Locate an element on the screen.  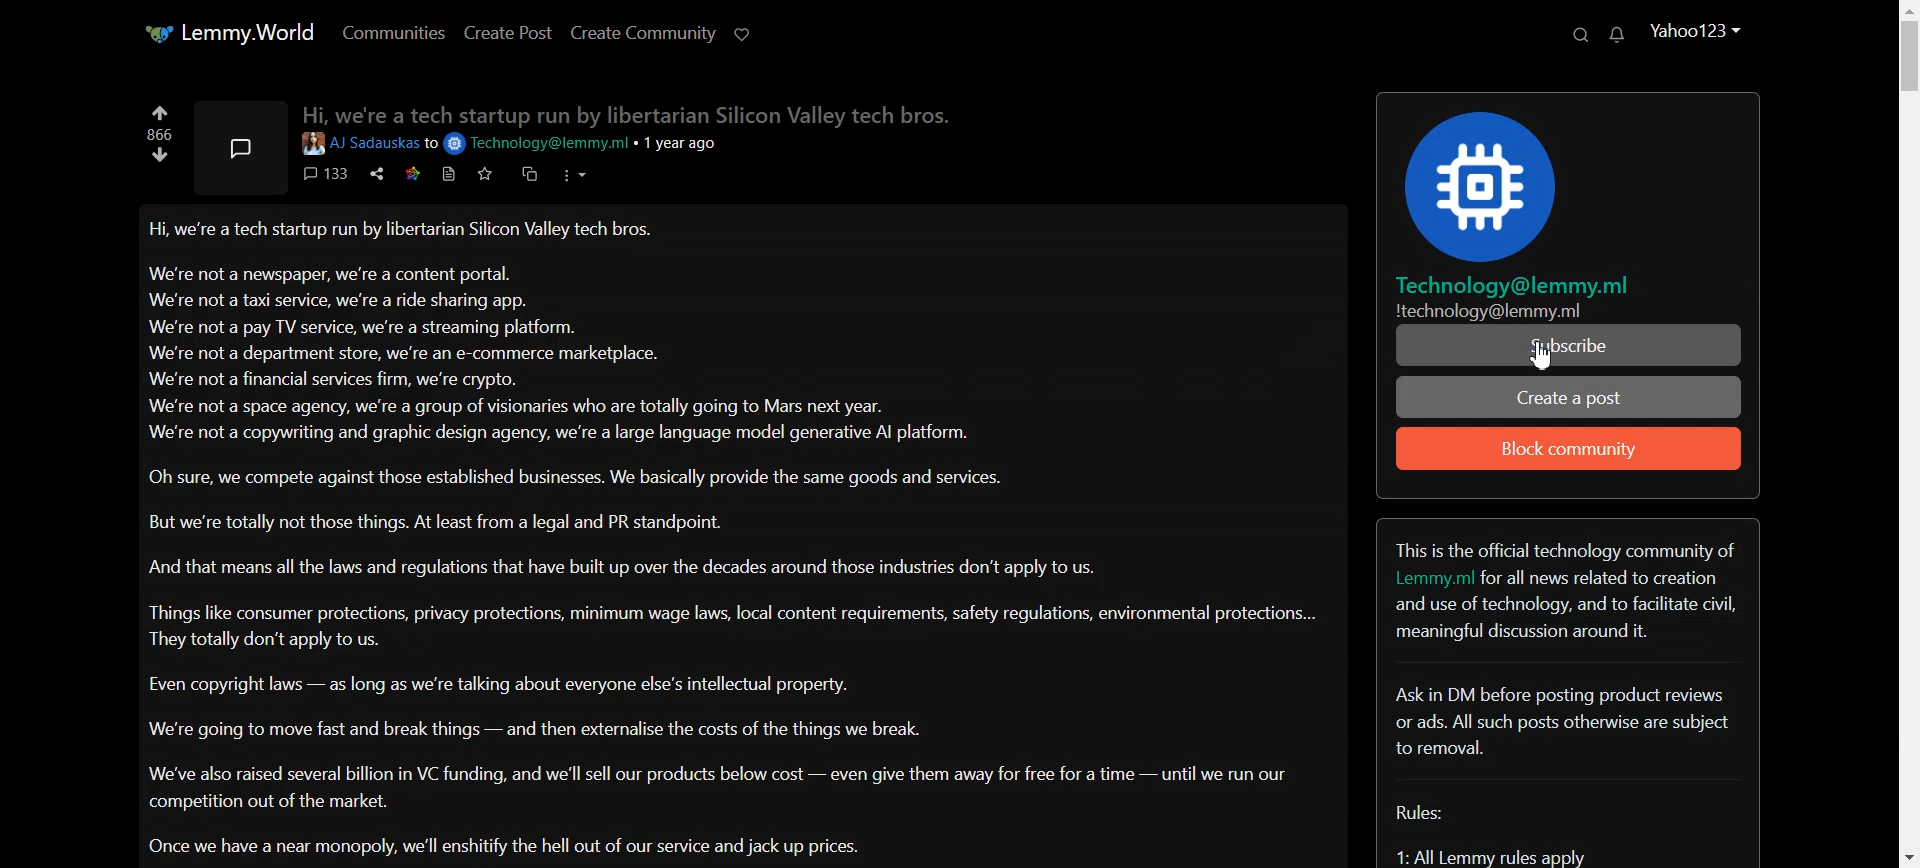
thumbnail is located at coordinates (240, 147).